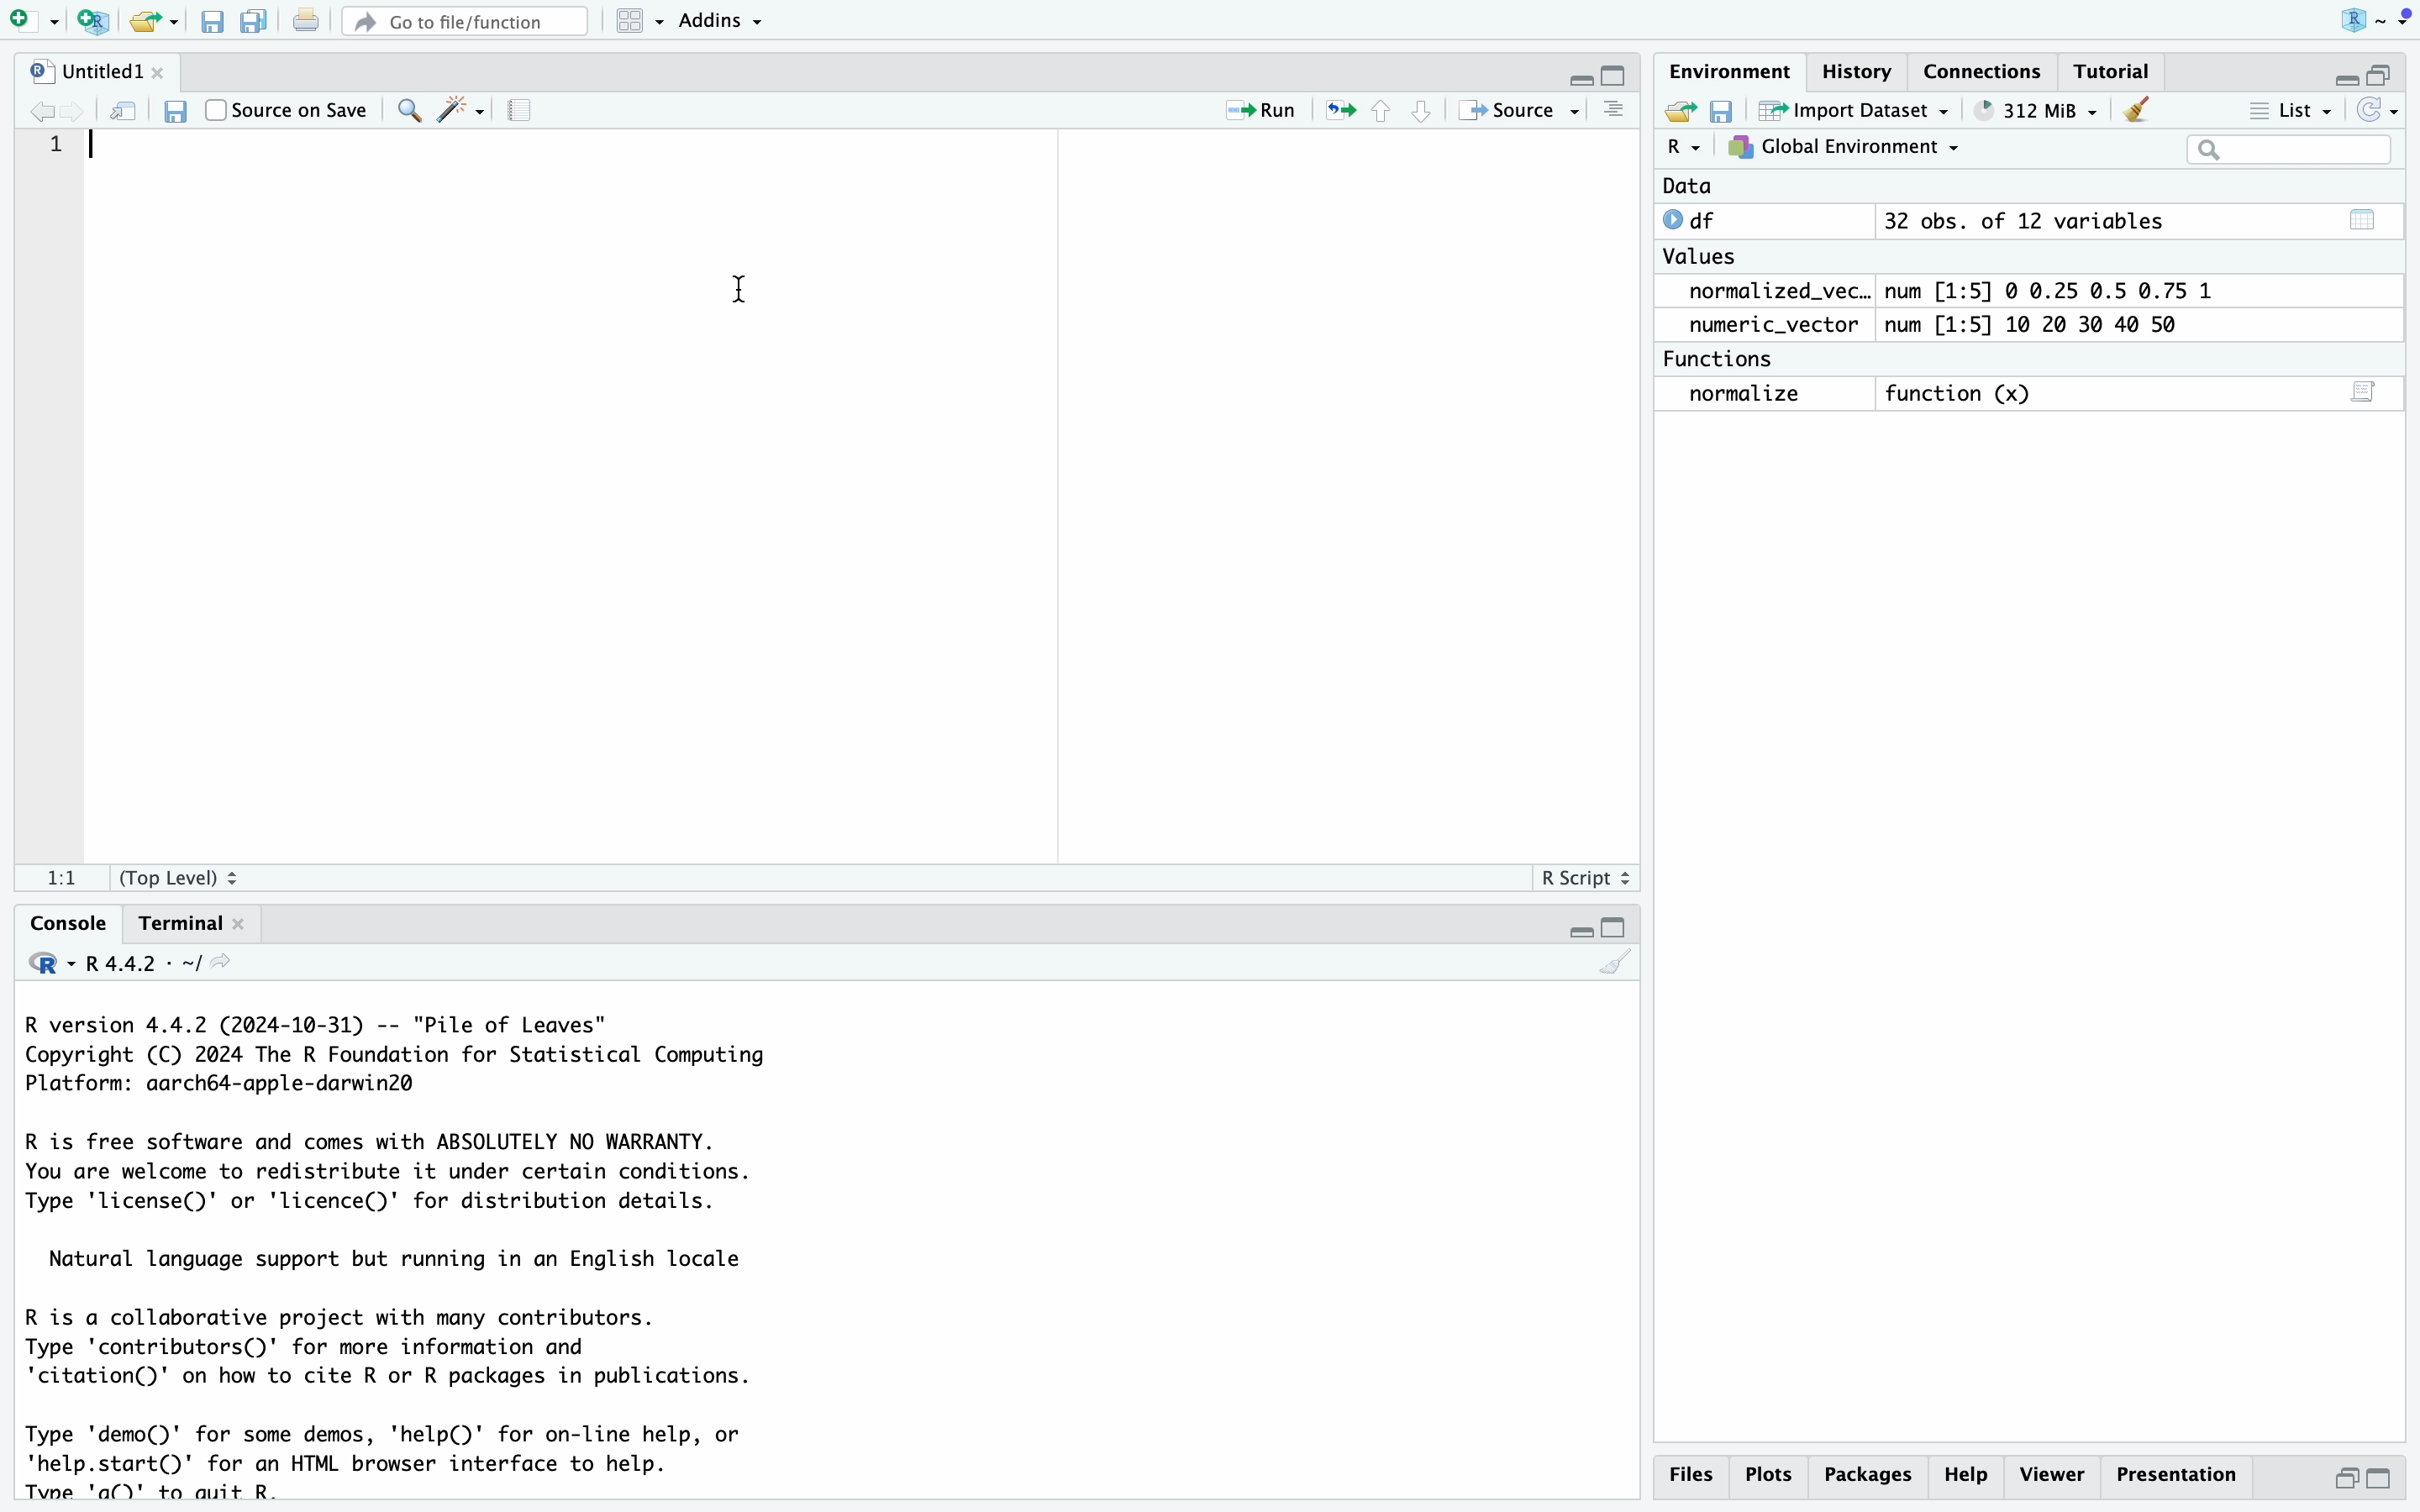 The image size is (2420, 1512). What do you see at coordinates (817, 1258) in the screenshot?
I see `R version 4.4.2 (2024-10-31) -- "Pile of Leaves"Copyright (C) 2024 The R Foundation for Statistical ComputingPlatform: aarch64-apple-darwin2@R is free software and comes with ABSOLUTELY NO WARRANTY.You are welcome to redistribute it under certain conditions.Type 'license()' or 'licence()' for distribution details.Natural language support but running in an English localeR is a collaborative project with many contributors.Type 'contributors()' for more information and'citation()' on how to cite R or R packages in publications.Type 'demo()' for some demos, 'help()' for on-line help, or'help.start()' for an HTML browser interface to help.Type 'q()' to quit R.[Workspace loaded from ~/.RData]> normalize <- function(x) {+ return((x - min(x)) / (max(x) - min(x)))+}>> numeric_vector <- c(10, 20, 30, 40, 50)>> normalized_vector <- normalize(numeric_vector)>> print(normalized_vector)[1] 0.00 ©.25 0.50 0.75 1.00>> print(normalized_vector)[1] 0.00 ©.25 0.50 0.75 1.00>>>> print(filtered_mtcars,"cars")Error: object 'filtered_mtcars' not found> print(filtered_mtcars)Error: object 'filtered_mtcars' not found>>>>` at bounding box center [817, 1258].